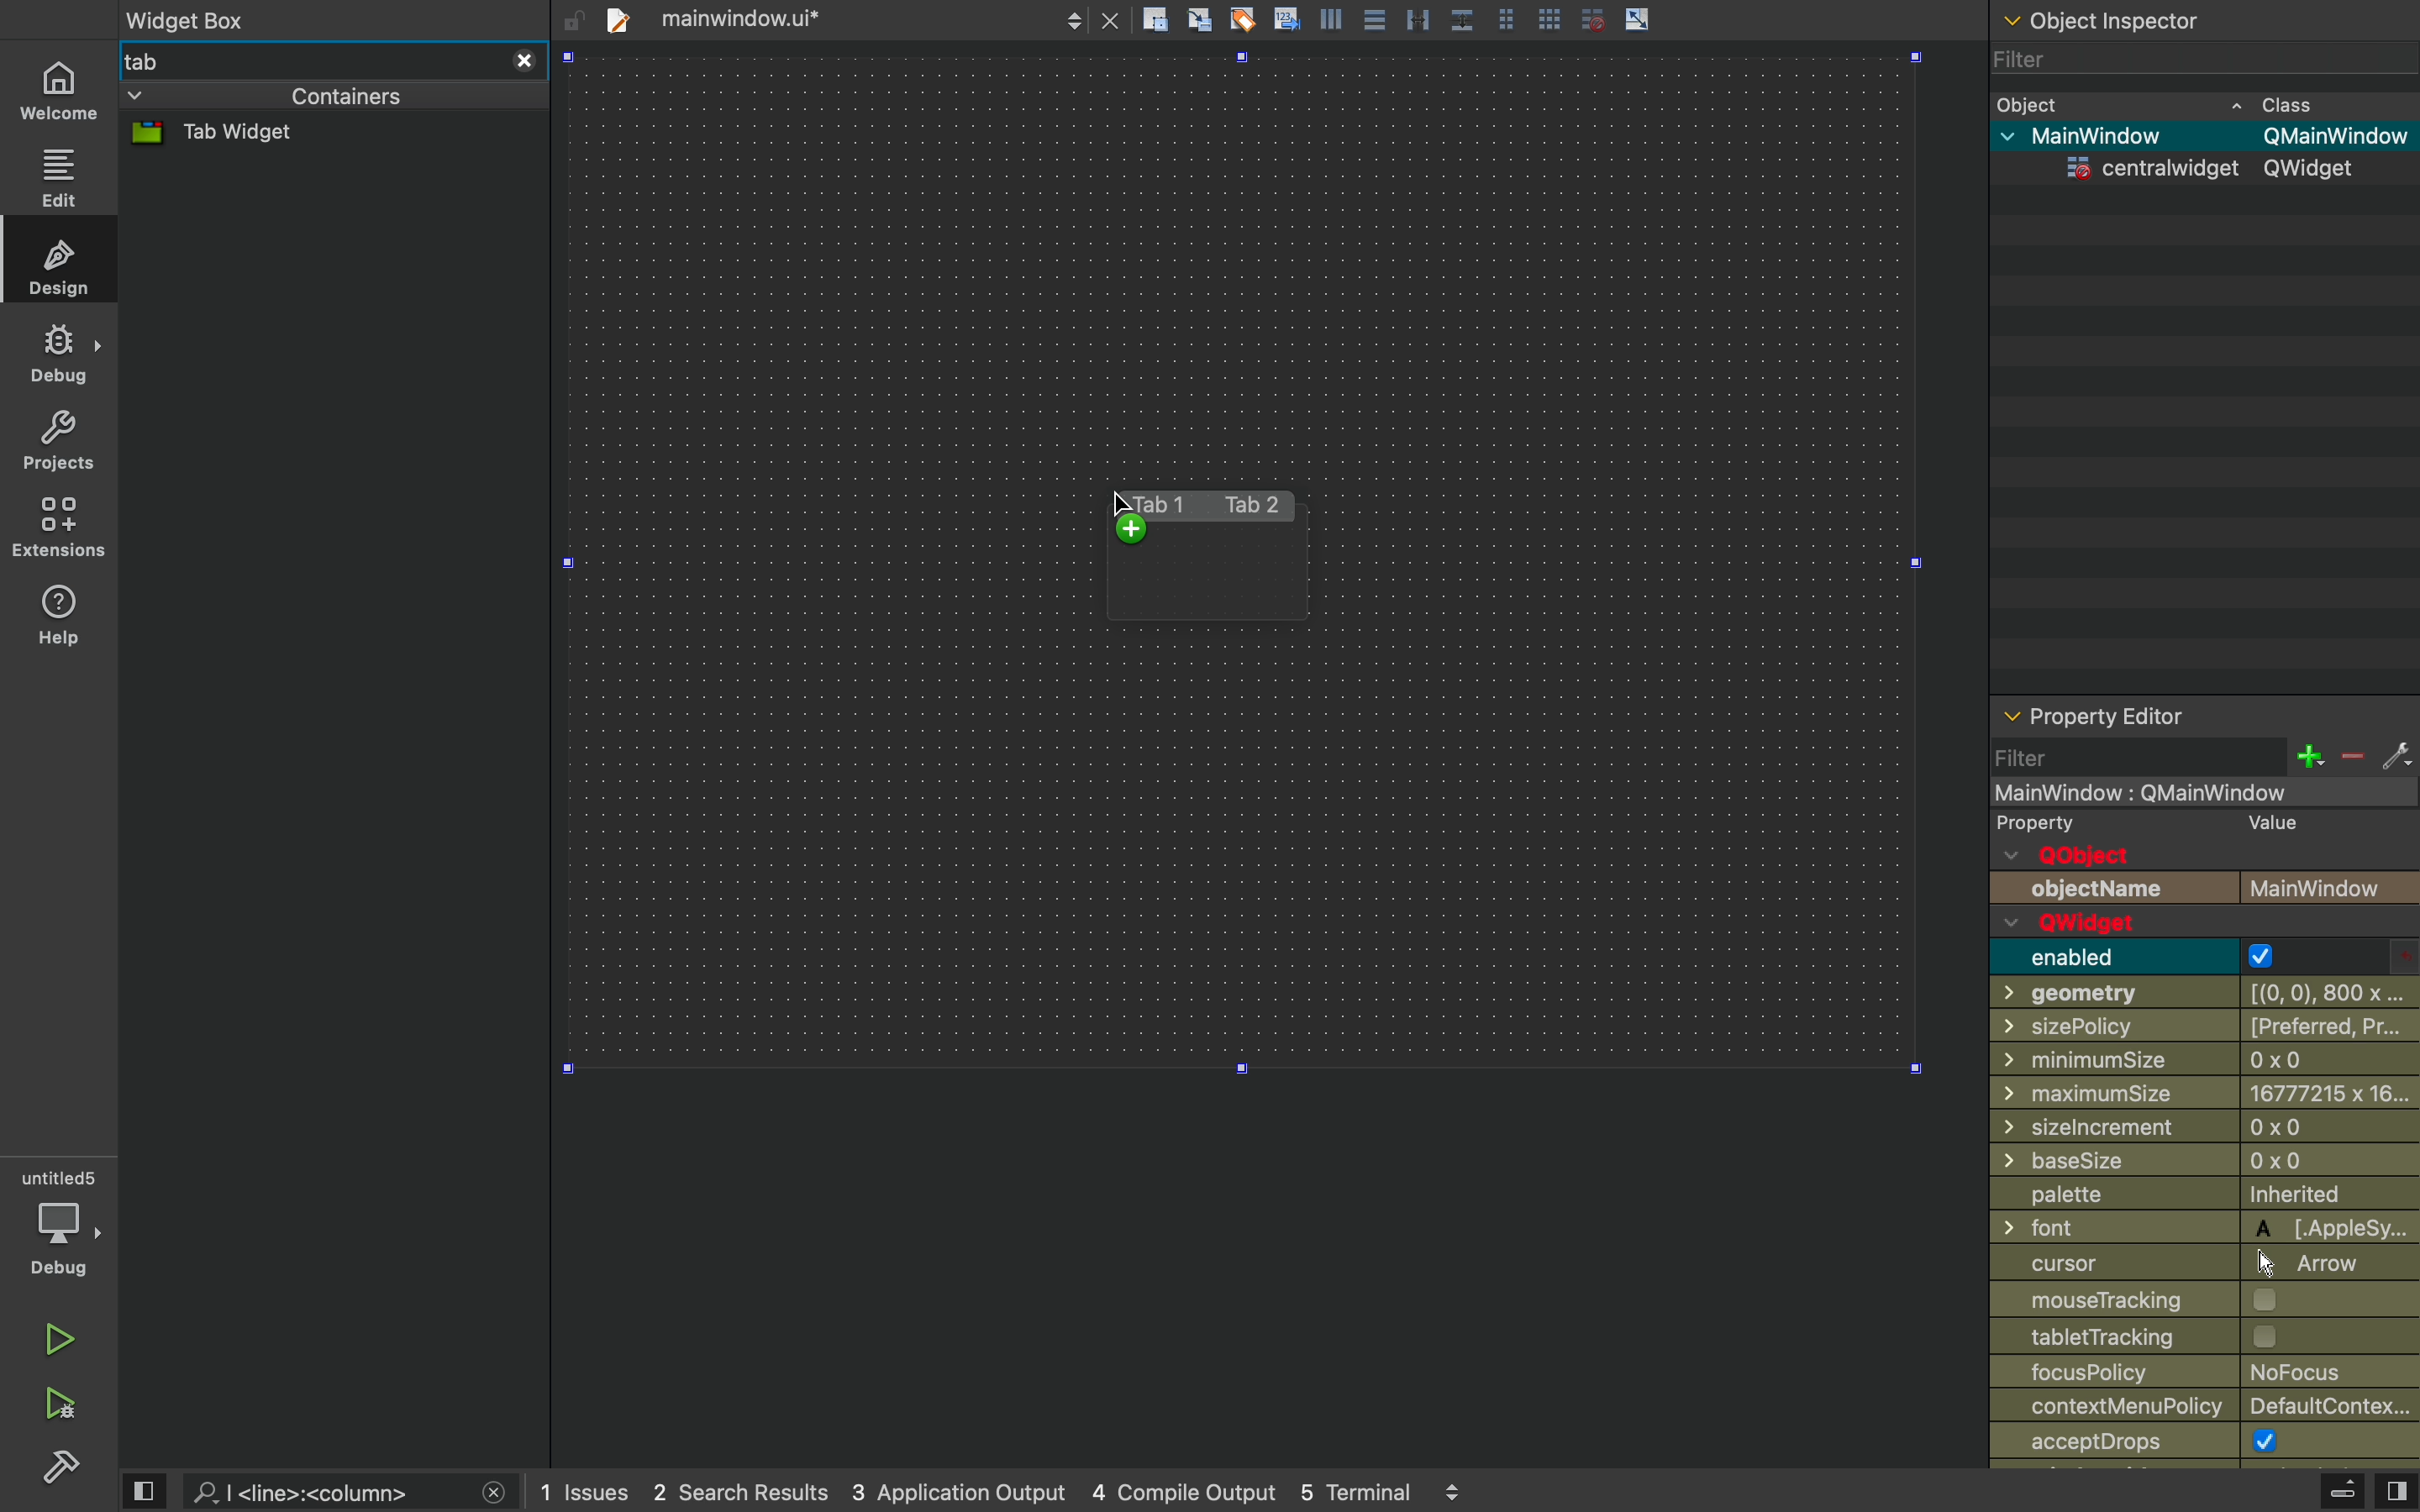 Image resolution: width=2420 pixels, height=1512 pixels. What do you see at coordinates (249, 135) in the screenshot?
I see `tab widget` at bounding box center [249, 135].